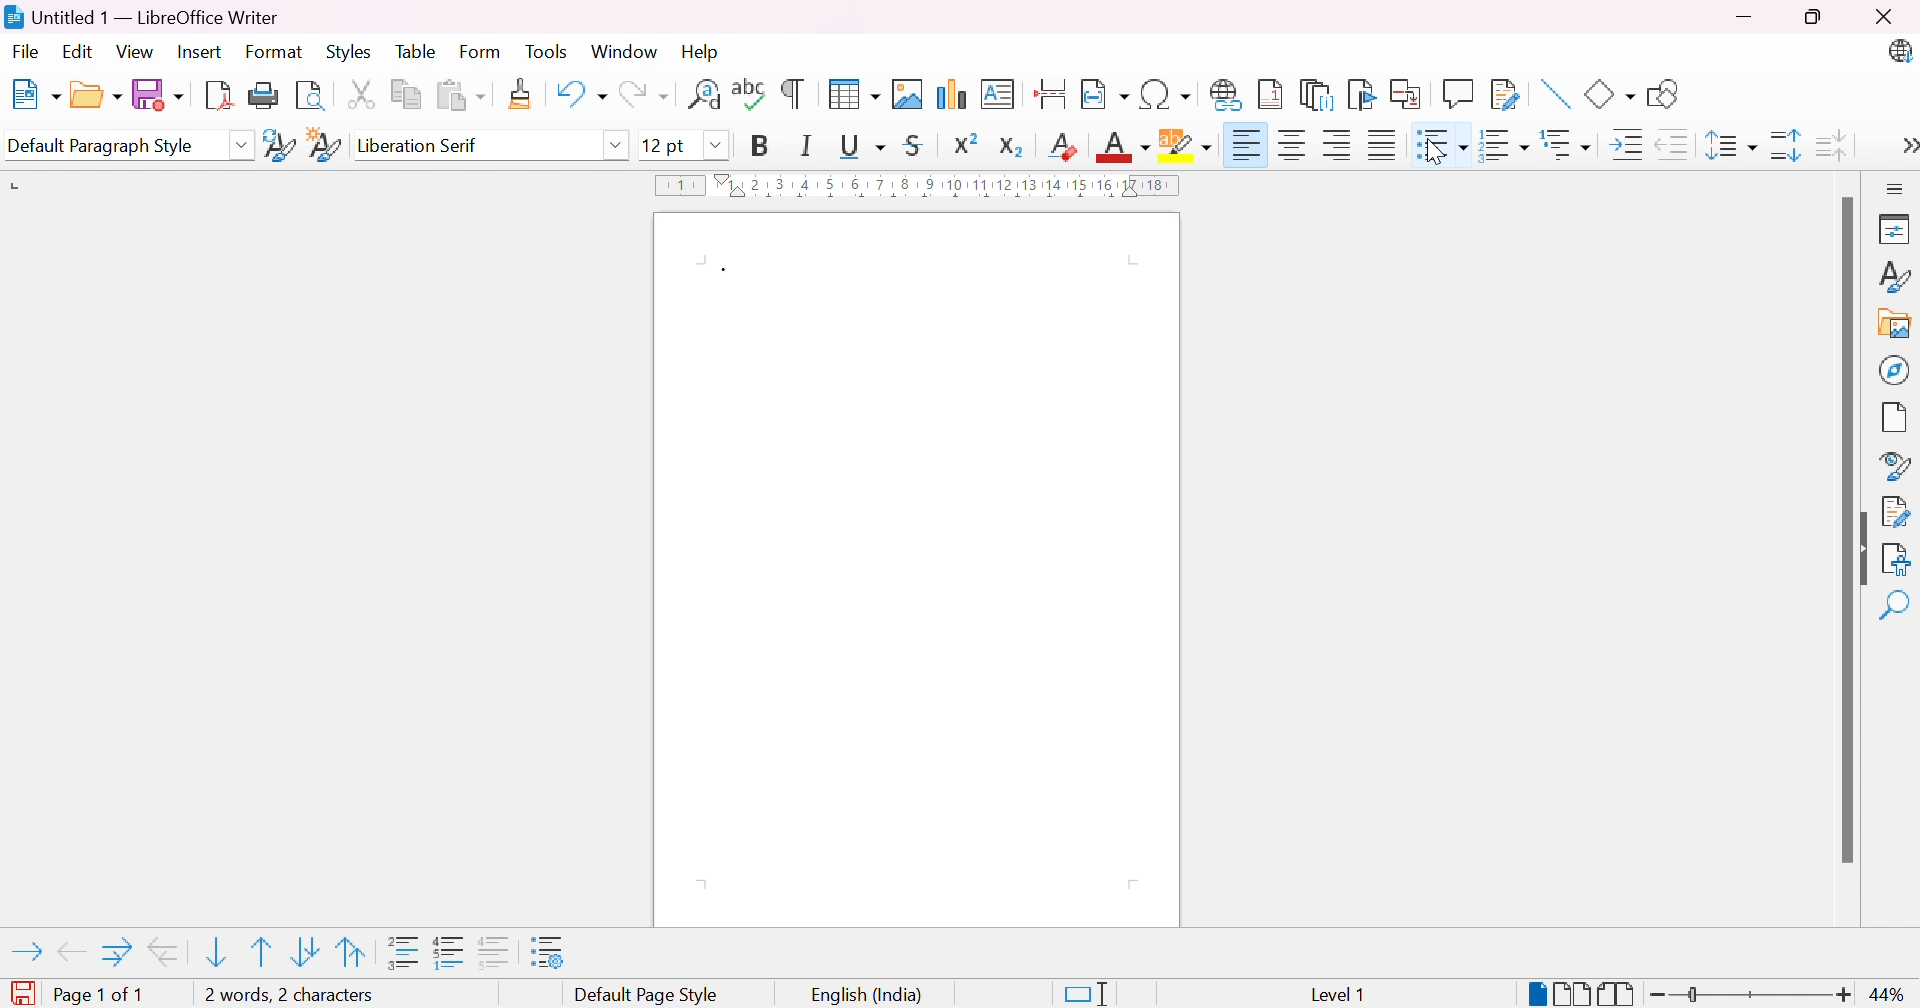 This screenshot has width=1920, height=1008. Describe the element at coordinates (275, 52) in the screenshot. I see `Format` at that location.